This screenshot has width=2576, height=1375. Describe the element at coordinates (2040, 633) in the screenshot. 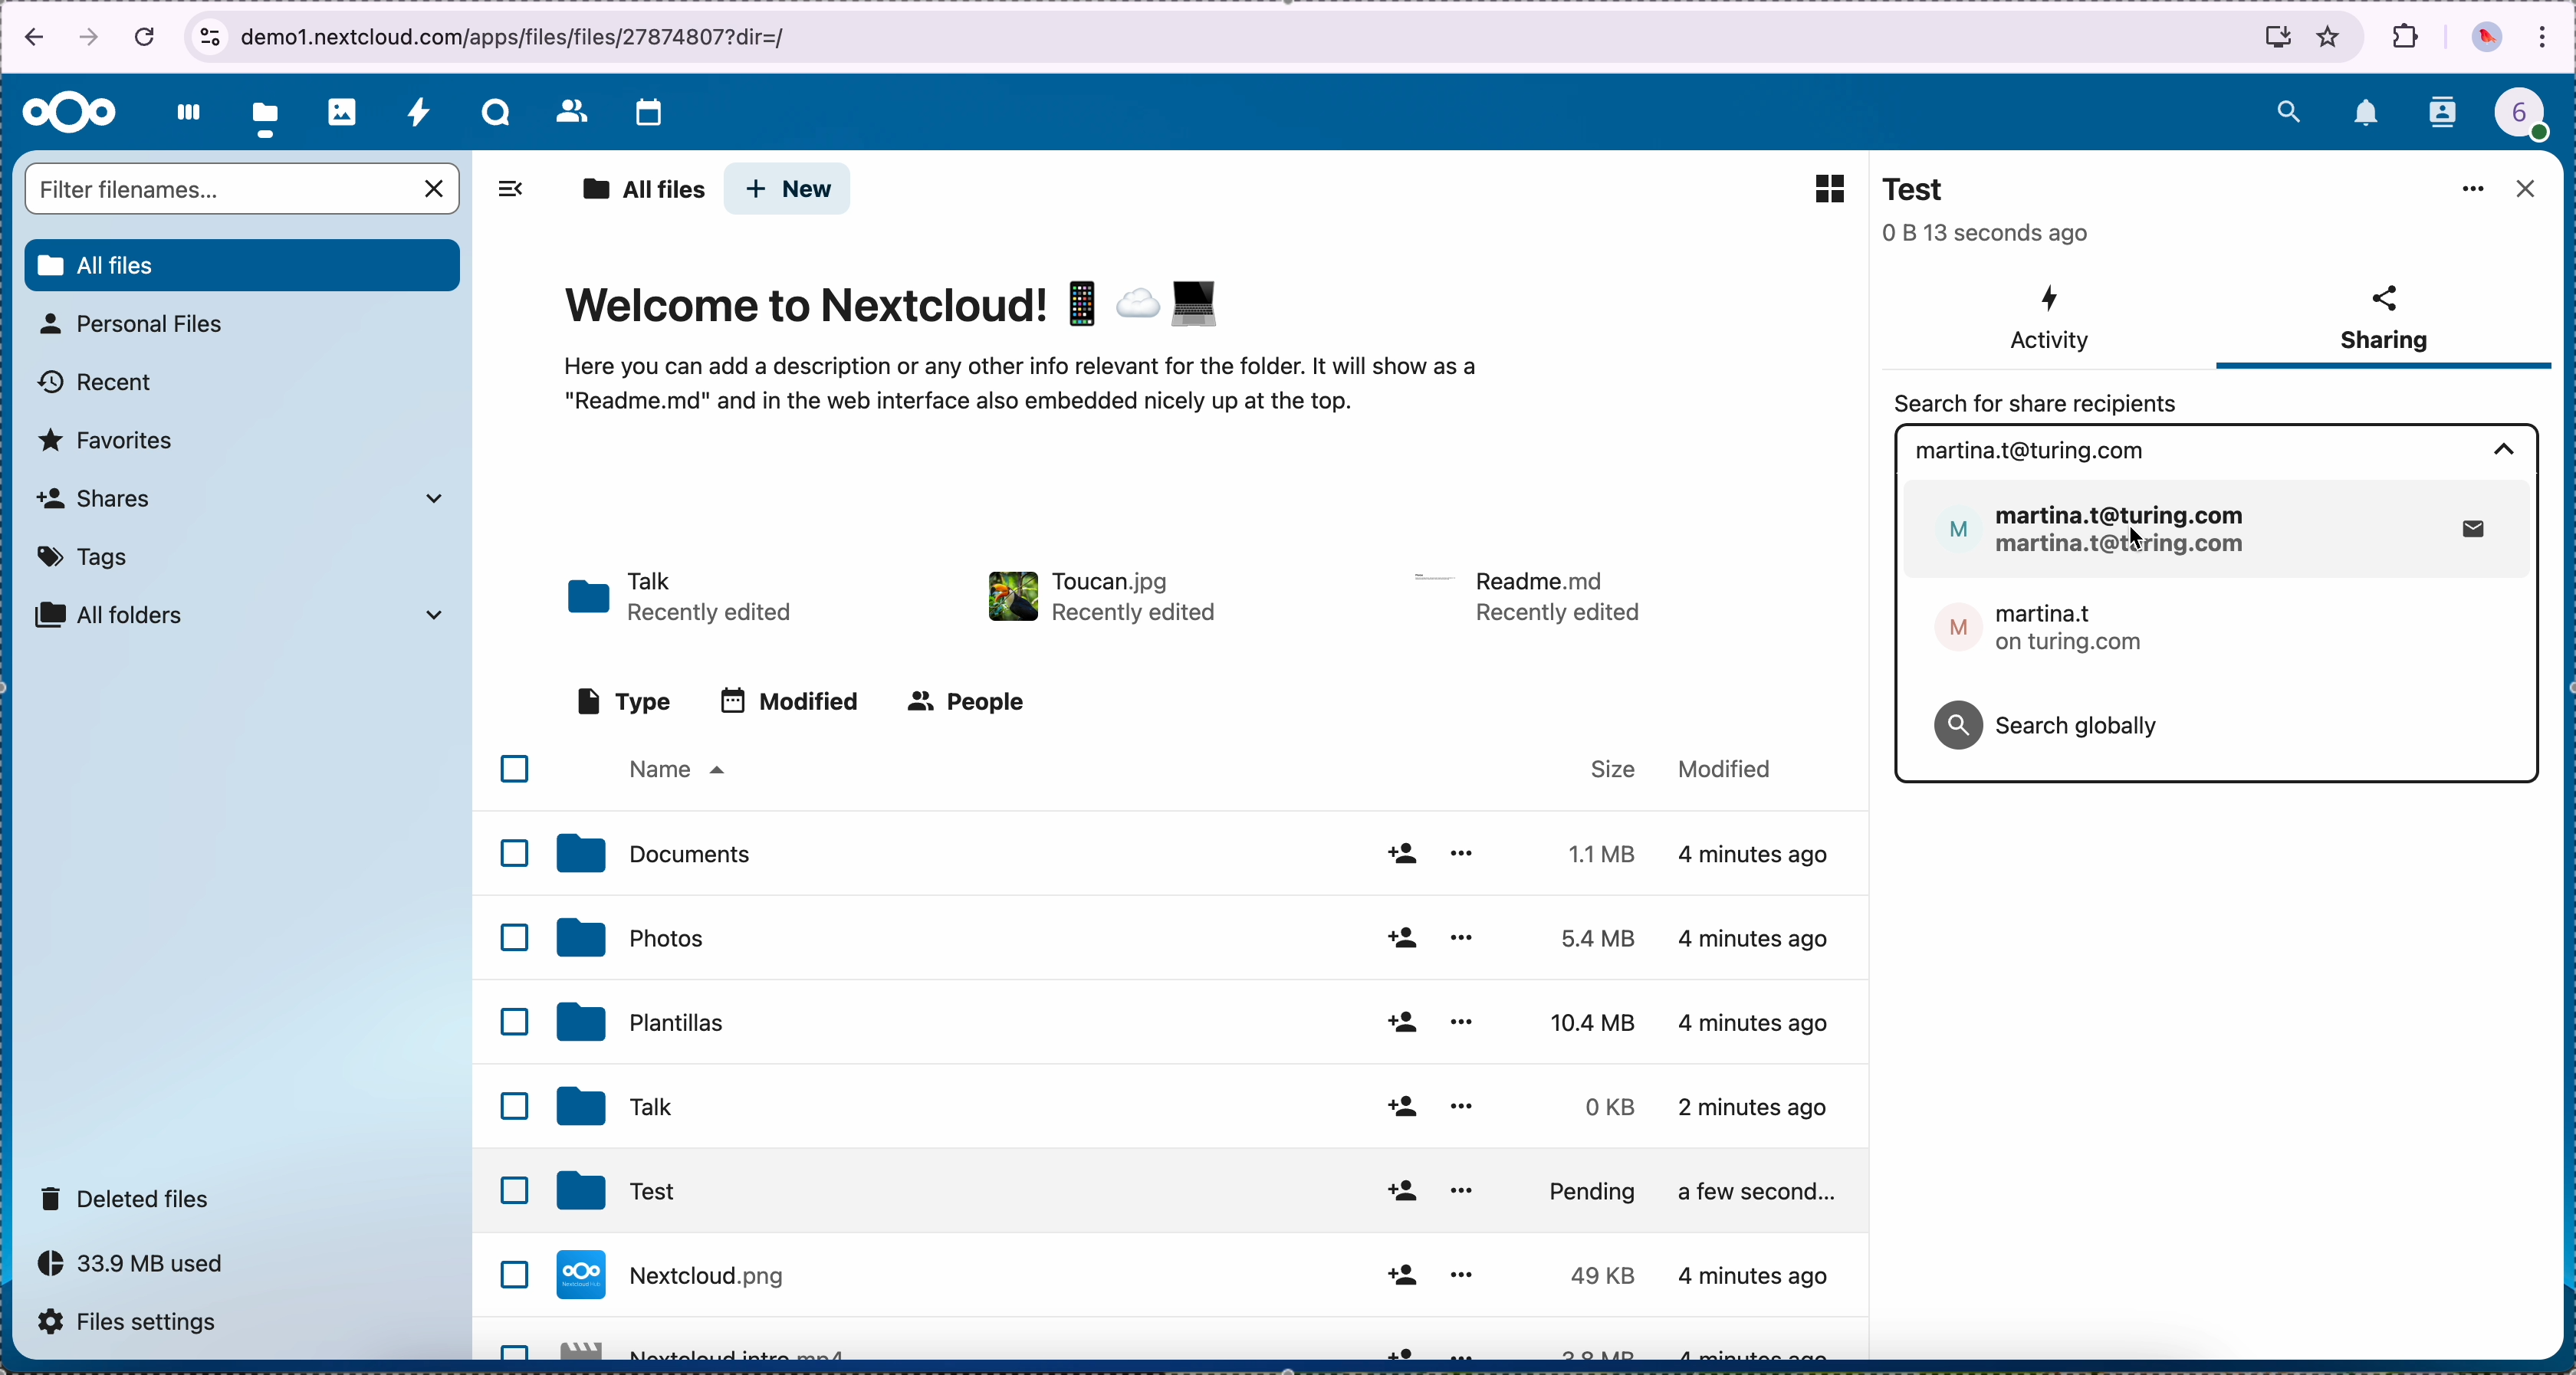

I see `martina.t` at that location.